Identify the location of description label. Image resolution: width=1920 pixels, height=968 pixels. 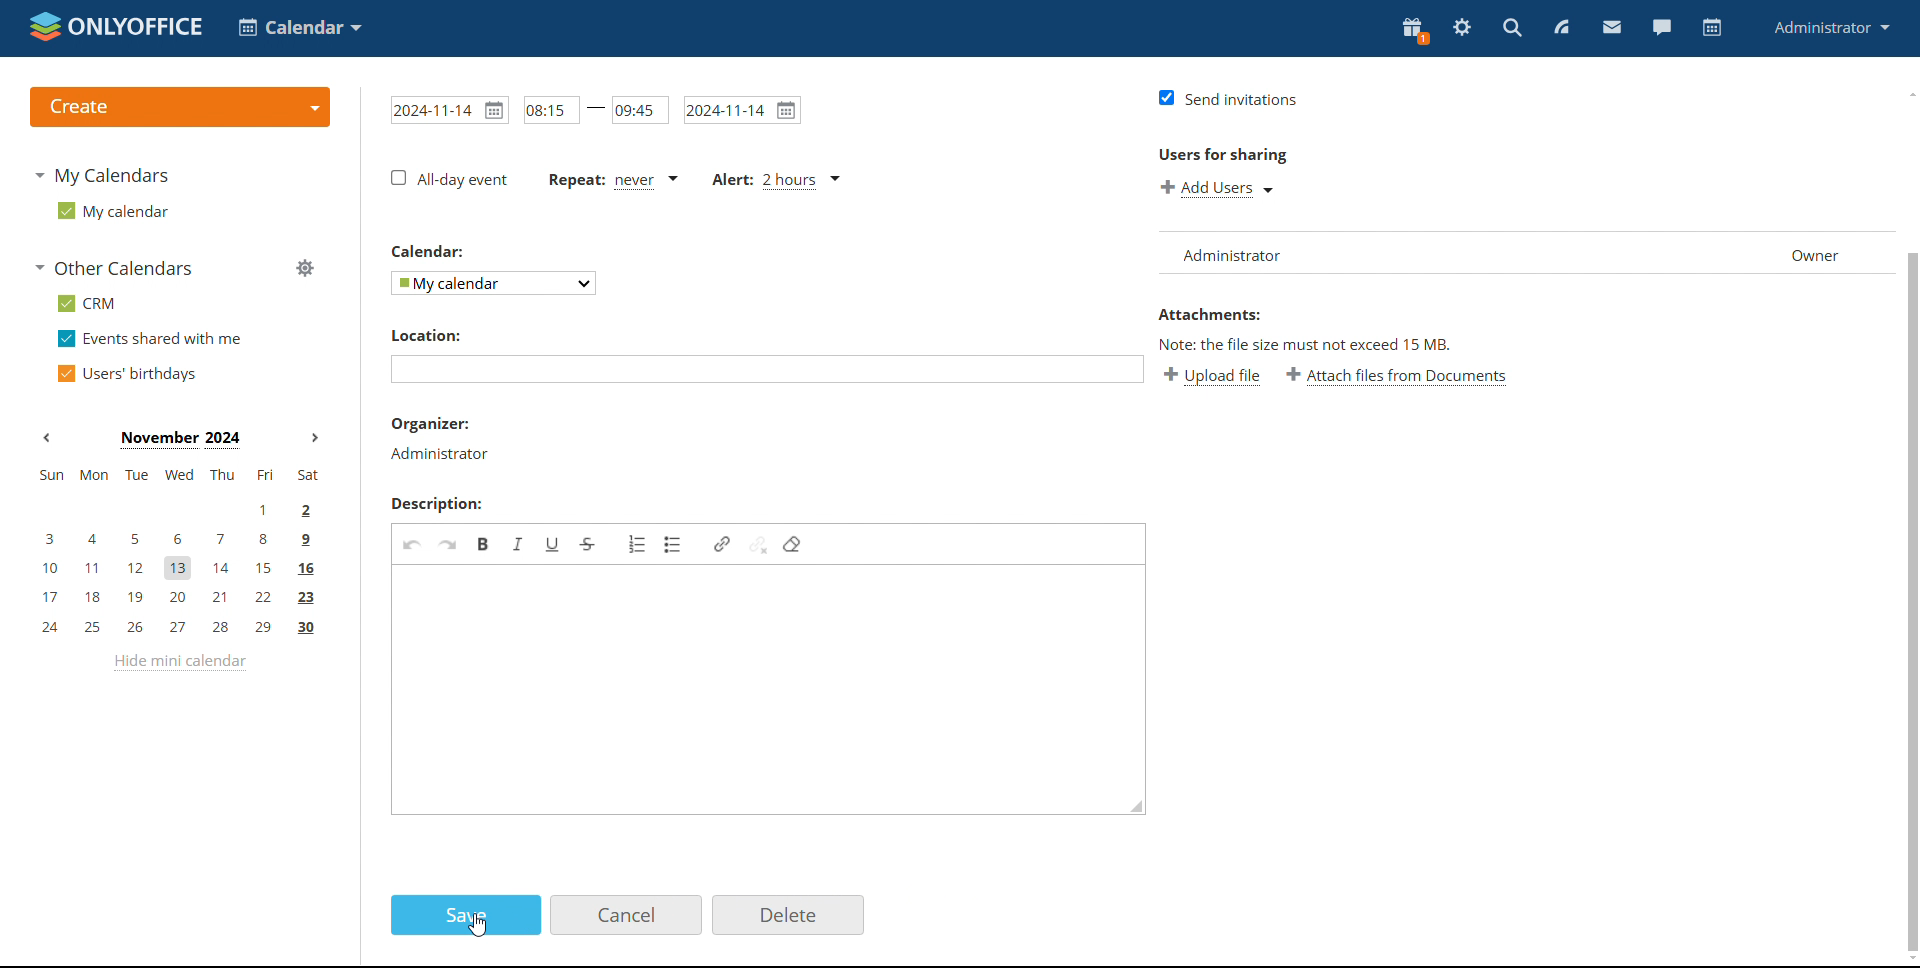
(439, 502).